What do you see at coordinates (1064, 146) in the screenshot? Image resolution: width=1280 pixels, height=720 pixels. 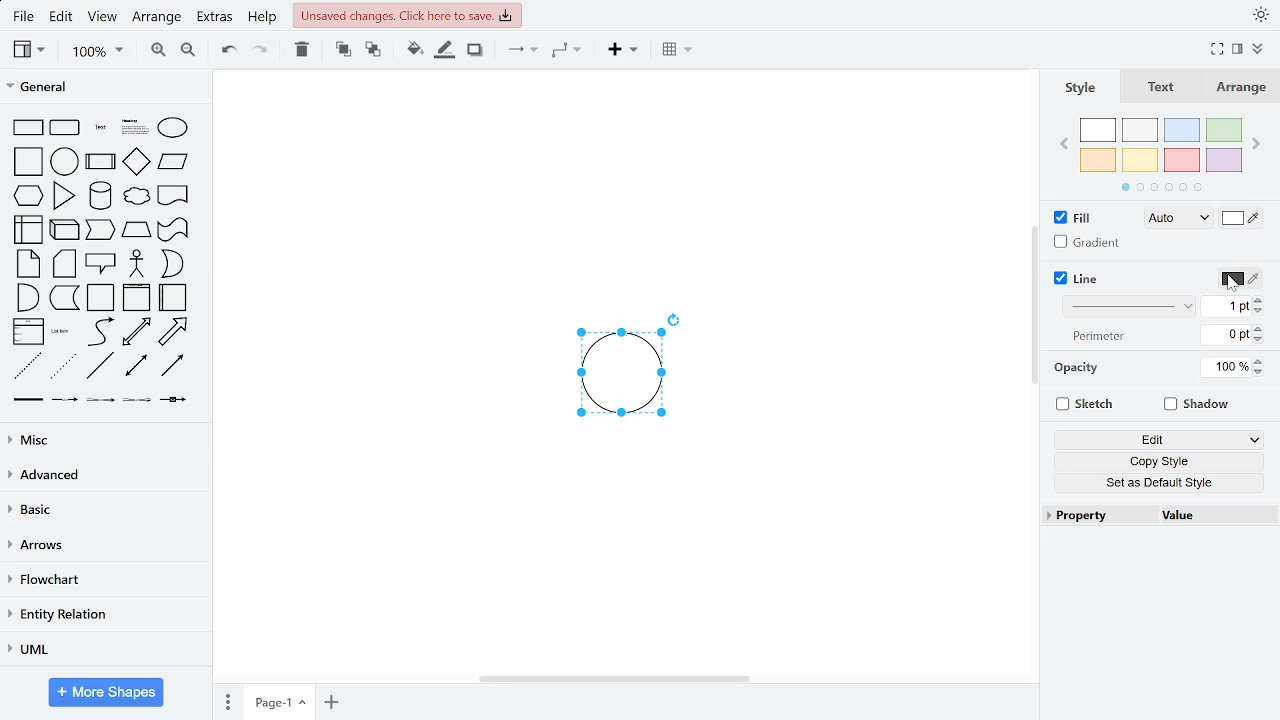 I see `previous` at bounding box center [1064, 146].